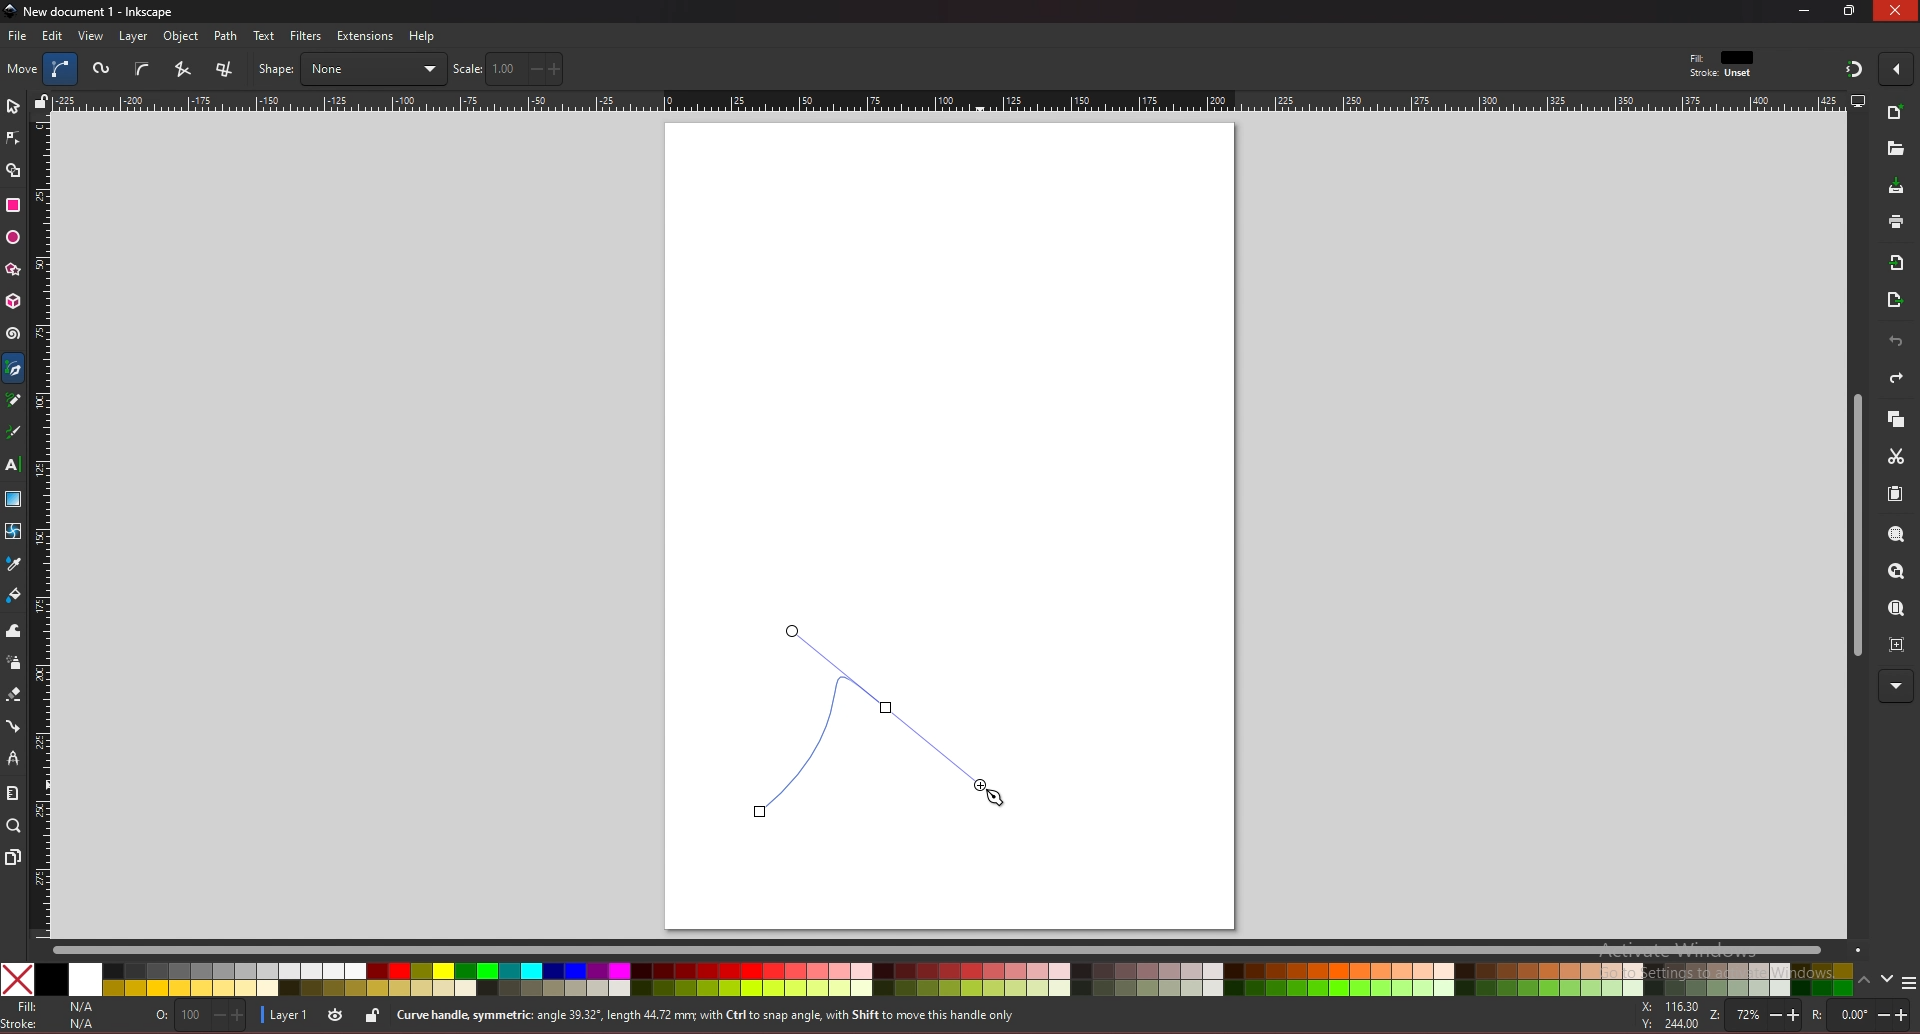 The height and width of the screenshot is (1034, 1920). Describe the element at coordinates (14, 499) in the screenshot. I see `gradient` at that location.